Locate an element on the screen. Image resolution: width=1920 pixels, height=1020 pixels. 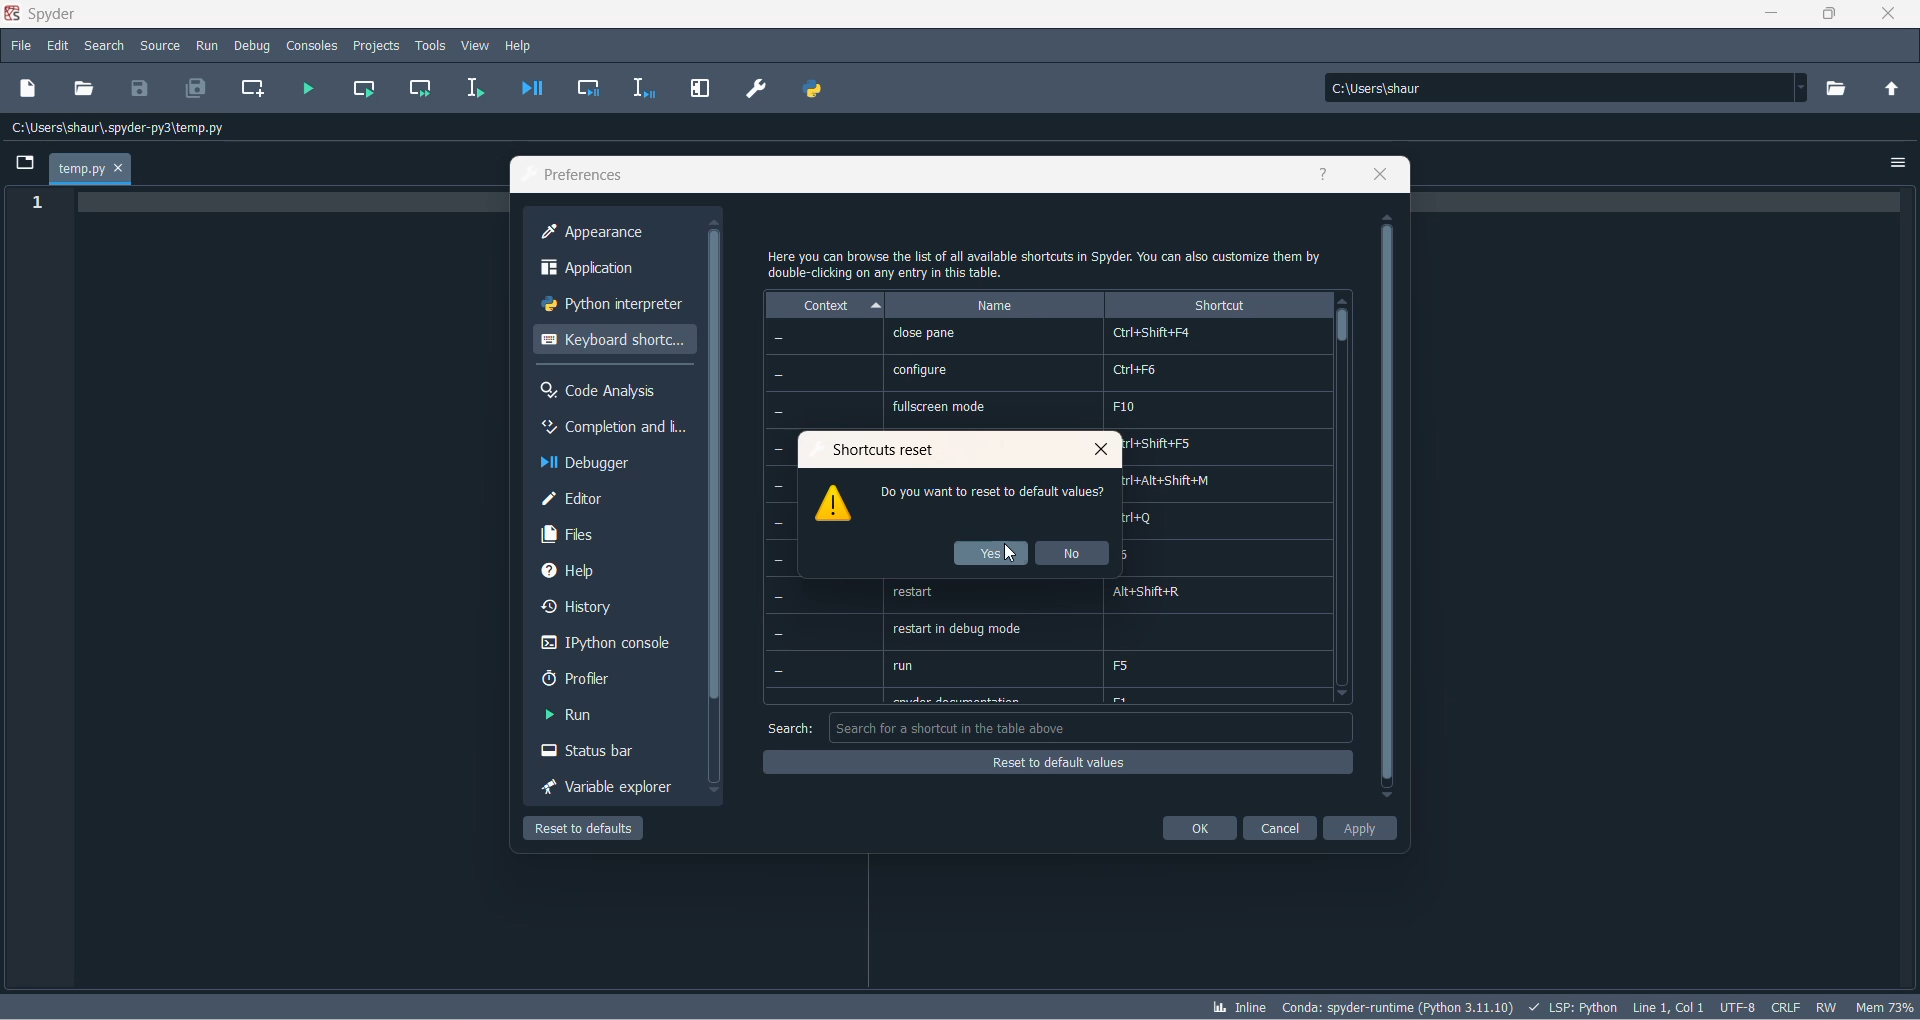
keyboard shortcut is located at coordinates (618, 341).